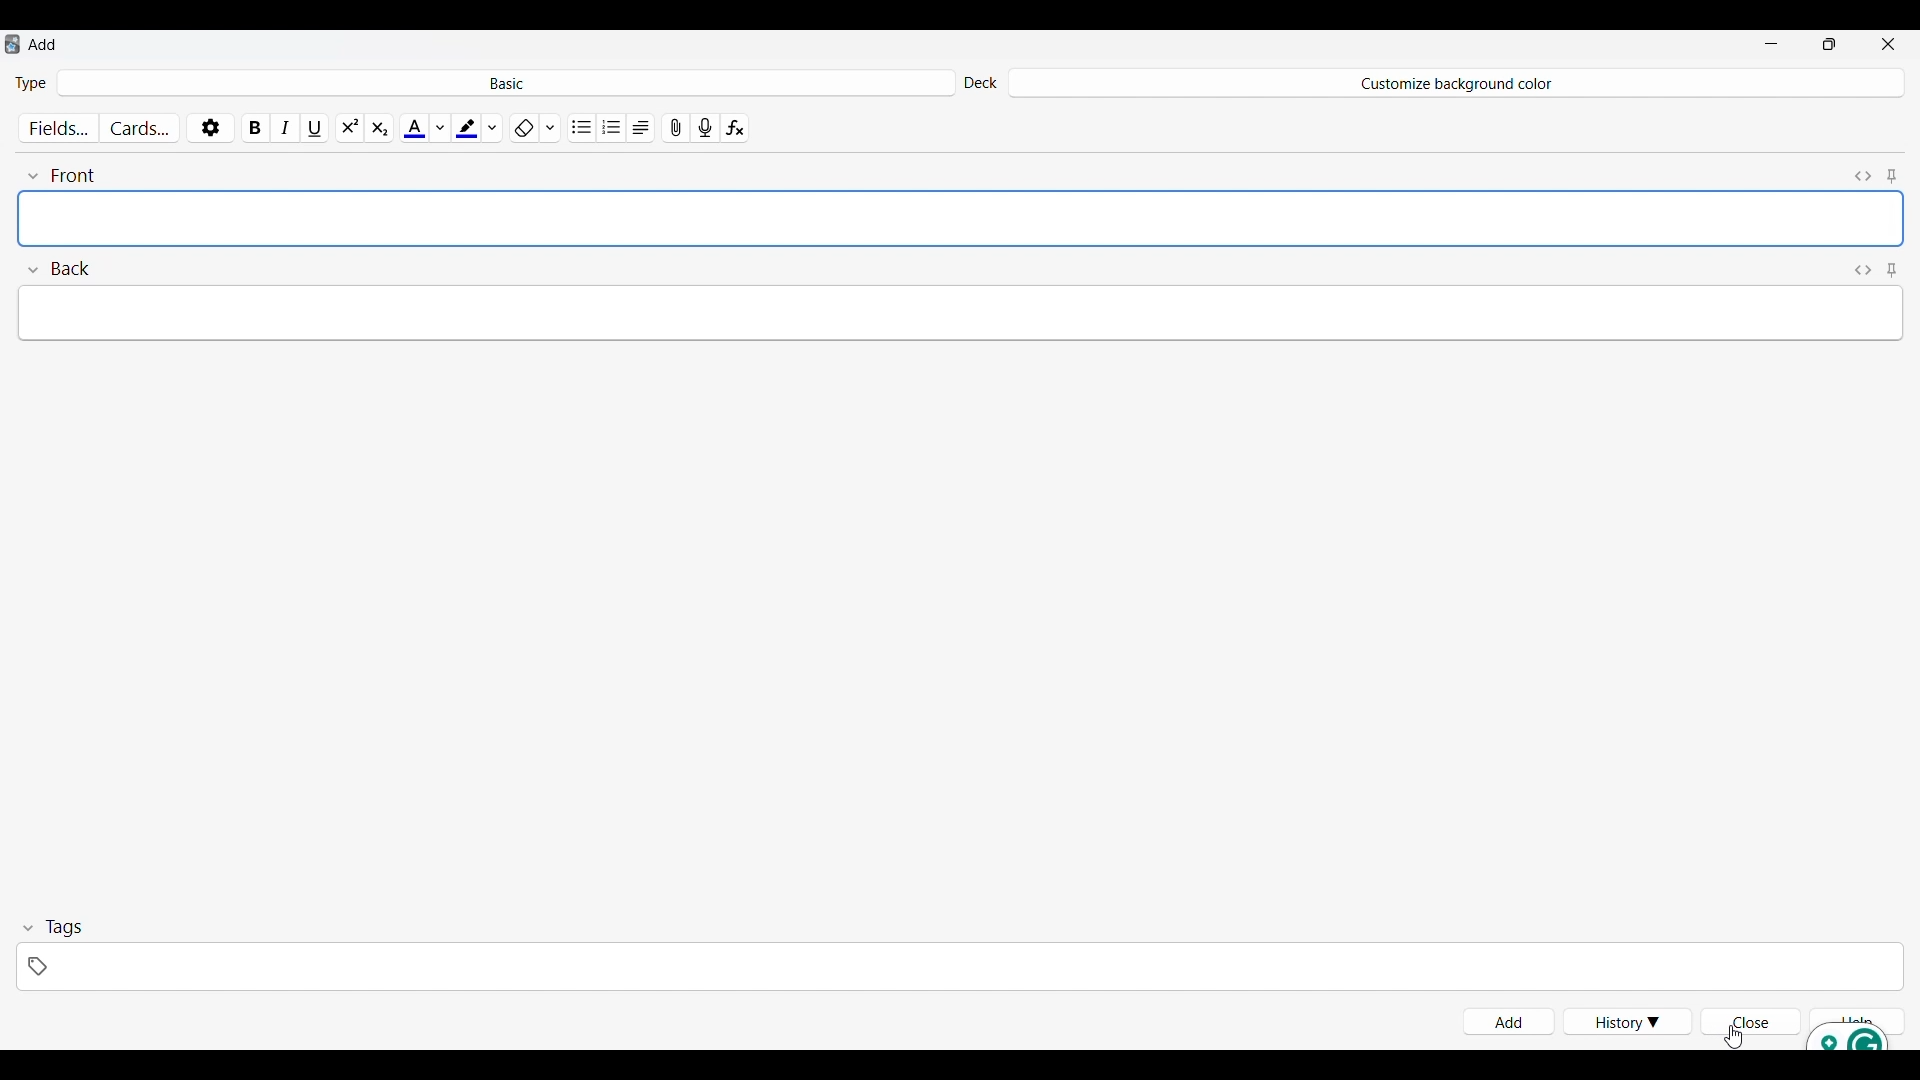 The height and width of the screenshot is (1080, 1920). What do you see at coordinates (1856, 1015) in the screenshot?
I see `Help` at bounding box center [1856, 1015].